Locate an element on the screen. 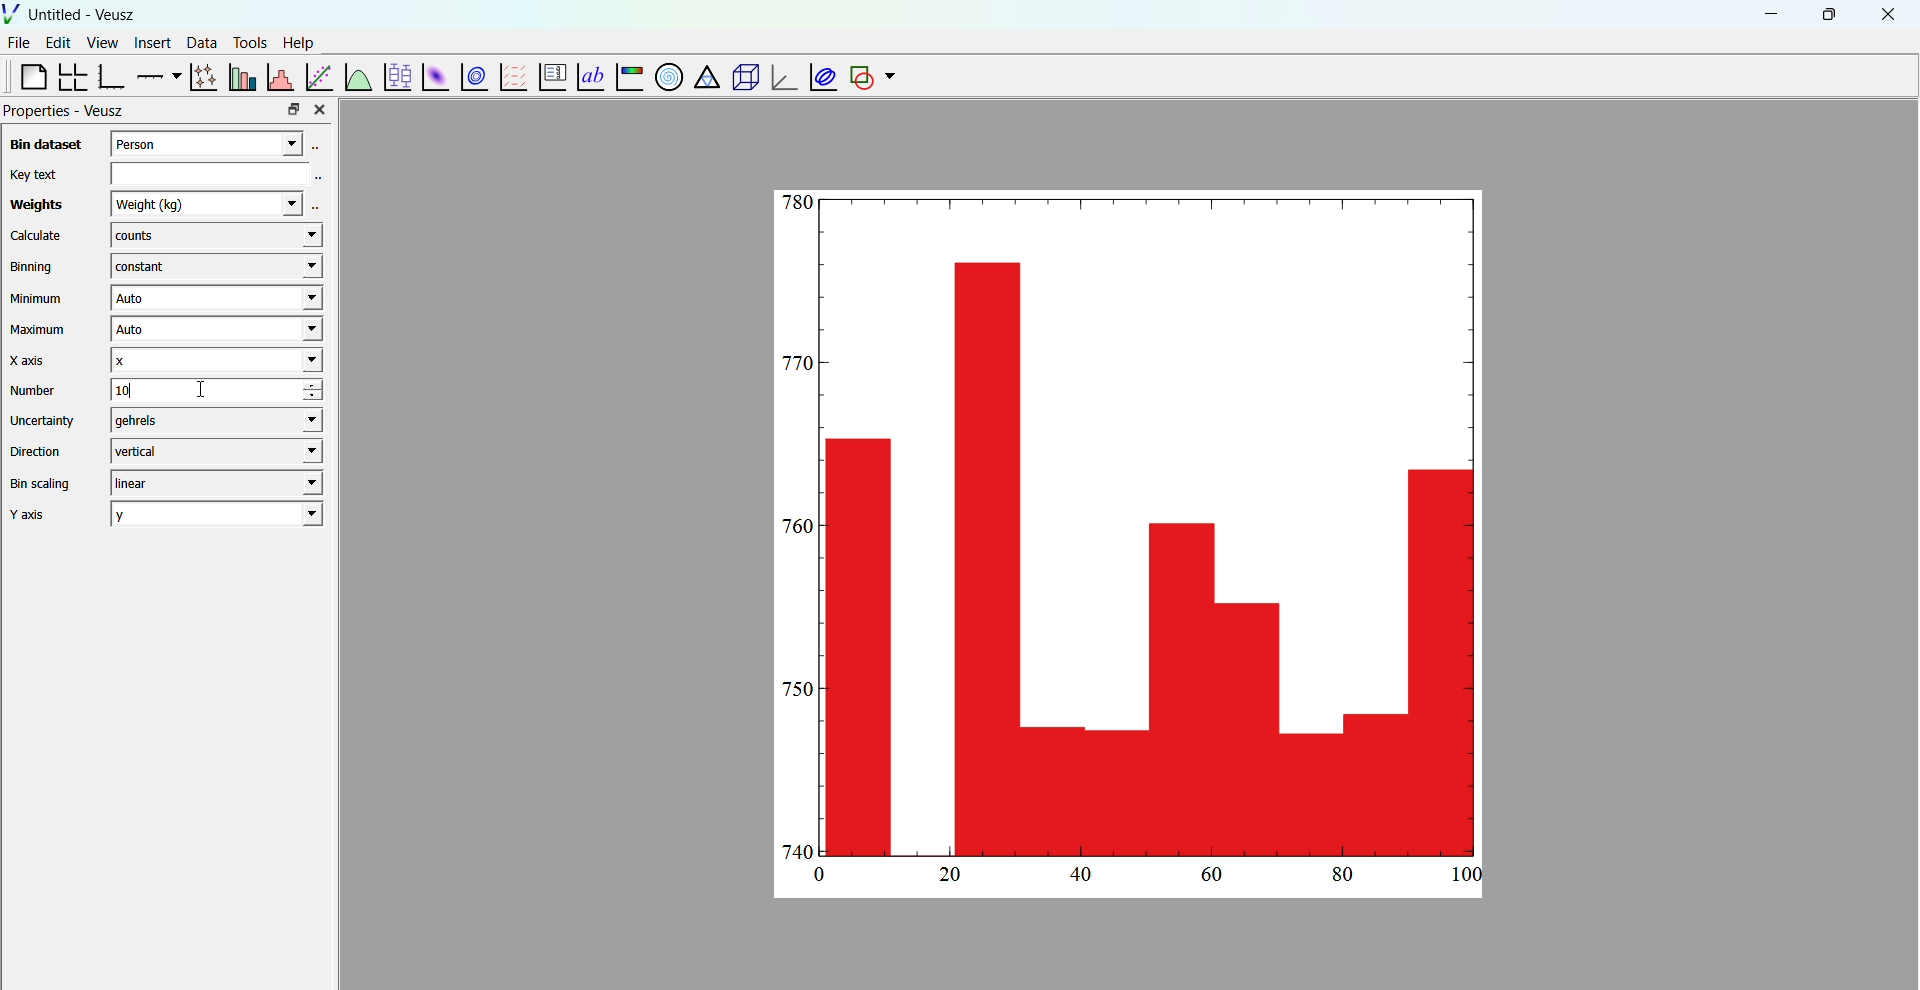  plot functions is located at coordinates (357, 76).